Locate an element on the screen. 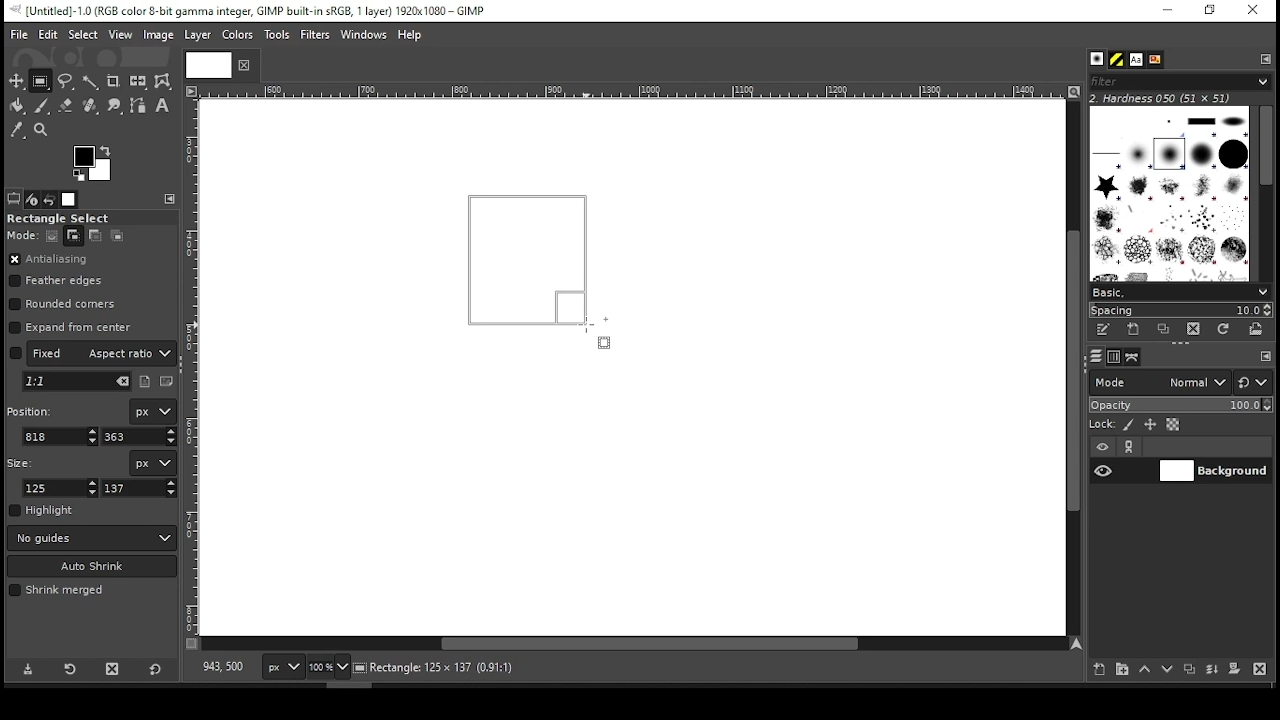  smudge tool is located at coordinates (116, 106).